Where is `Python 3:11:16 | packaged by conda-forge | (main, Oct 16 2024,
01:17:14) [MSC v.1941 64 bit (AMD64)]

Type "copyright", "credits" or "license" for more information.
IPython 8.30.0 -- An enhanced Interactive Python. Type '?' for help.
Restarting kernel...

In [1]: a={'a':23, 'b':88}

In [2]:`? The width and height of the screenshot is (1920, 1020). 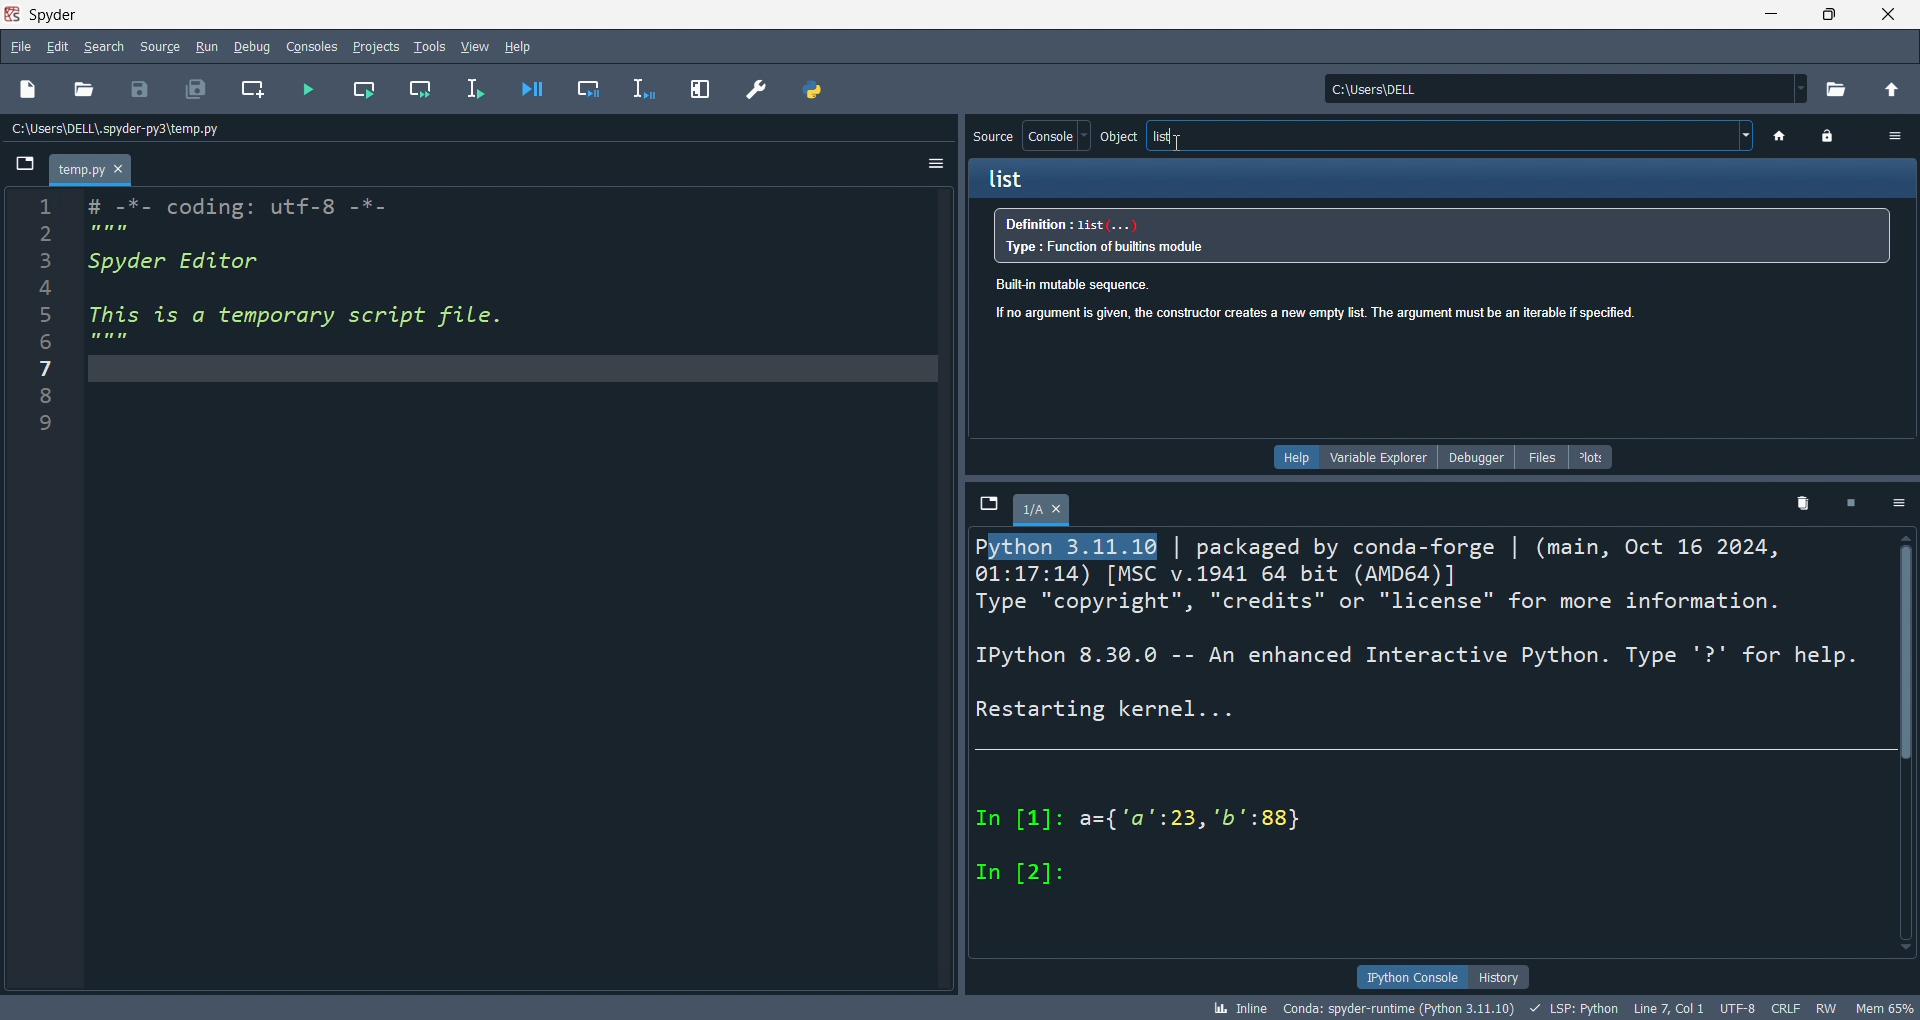 Python 3:11:16 | packaged by conda-forge | (main, Oct 16 2024,
01:17:14) [MSC v.1941 64 bit (AMD64)]

Type "copyright", "credits" or "license" for more information.
IPython 8.30.0 -- An enhanced Interactive Python. Type '?' for help.
Restarting kernel...

In [1]: a={'a':23, 'b':88}

In [2]: is located at coordinates (1420, 724).